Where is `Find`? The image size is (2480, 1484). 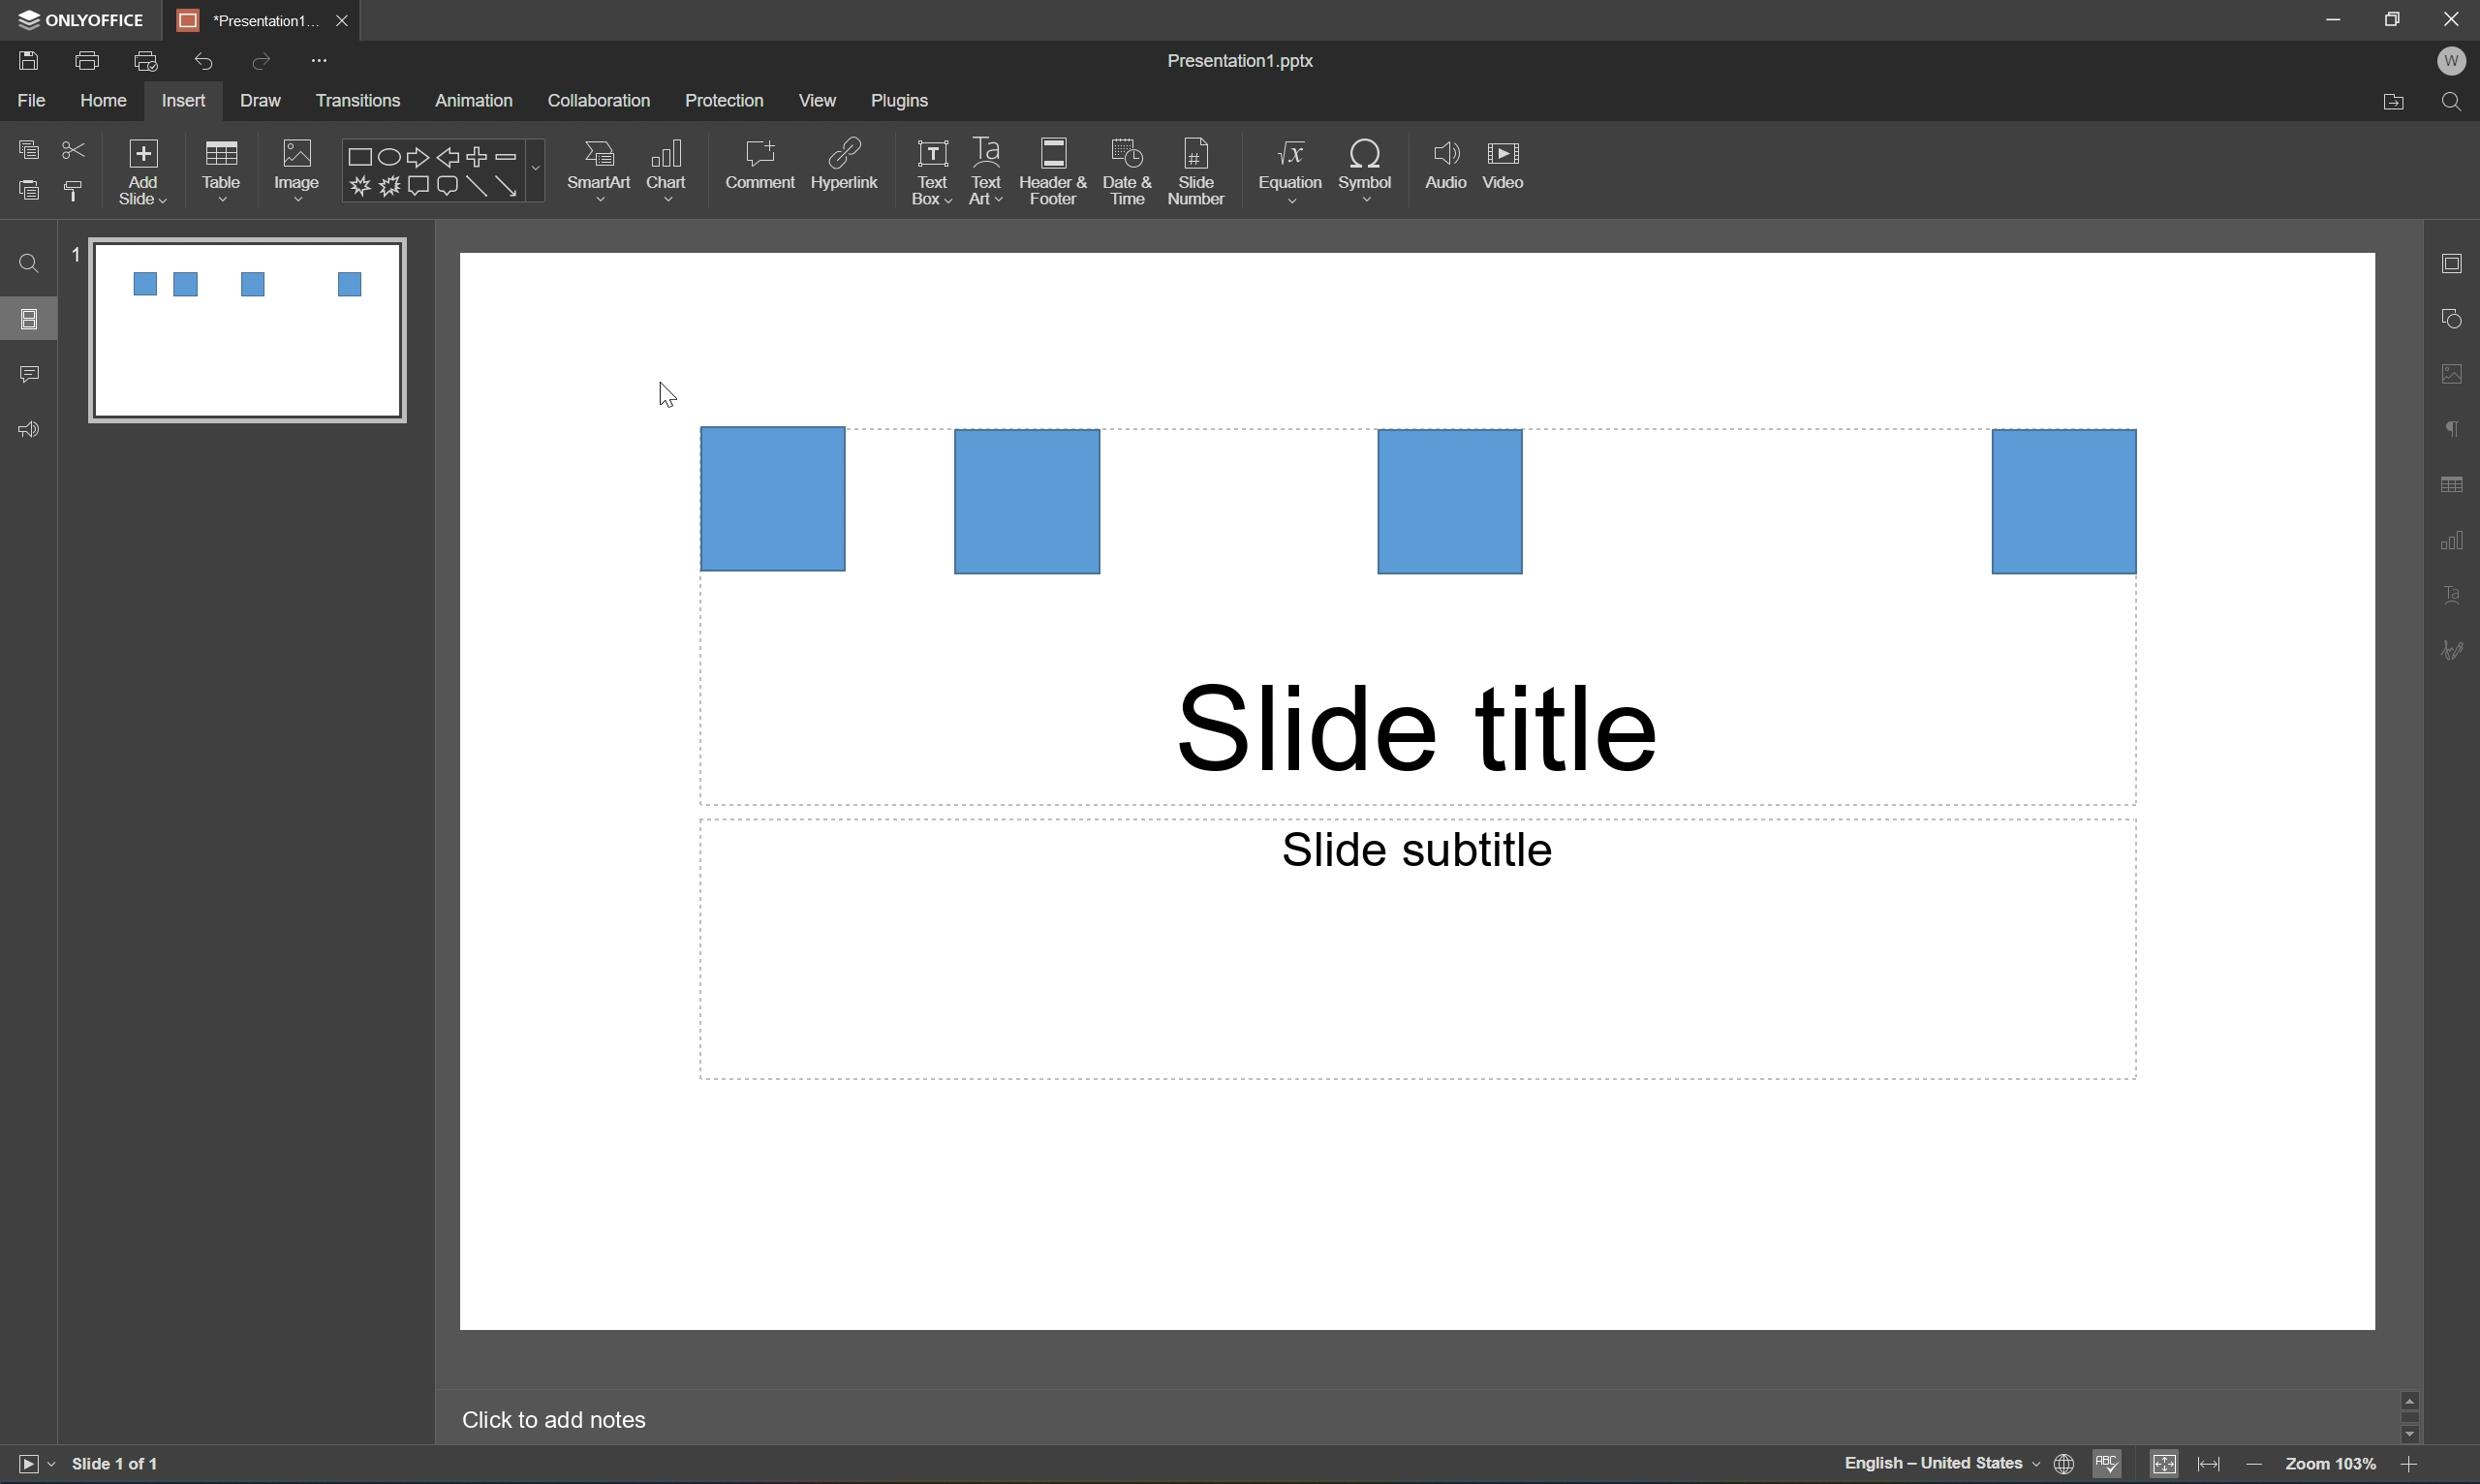
Find is located at coordinates (30, 265).